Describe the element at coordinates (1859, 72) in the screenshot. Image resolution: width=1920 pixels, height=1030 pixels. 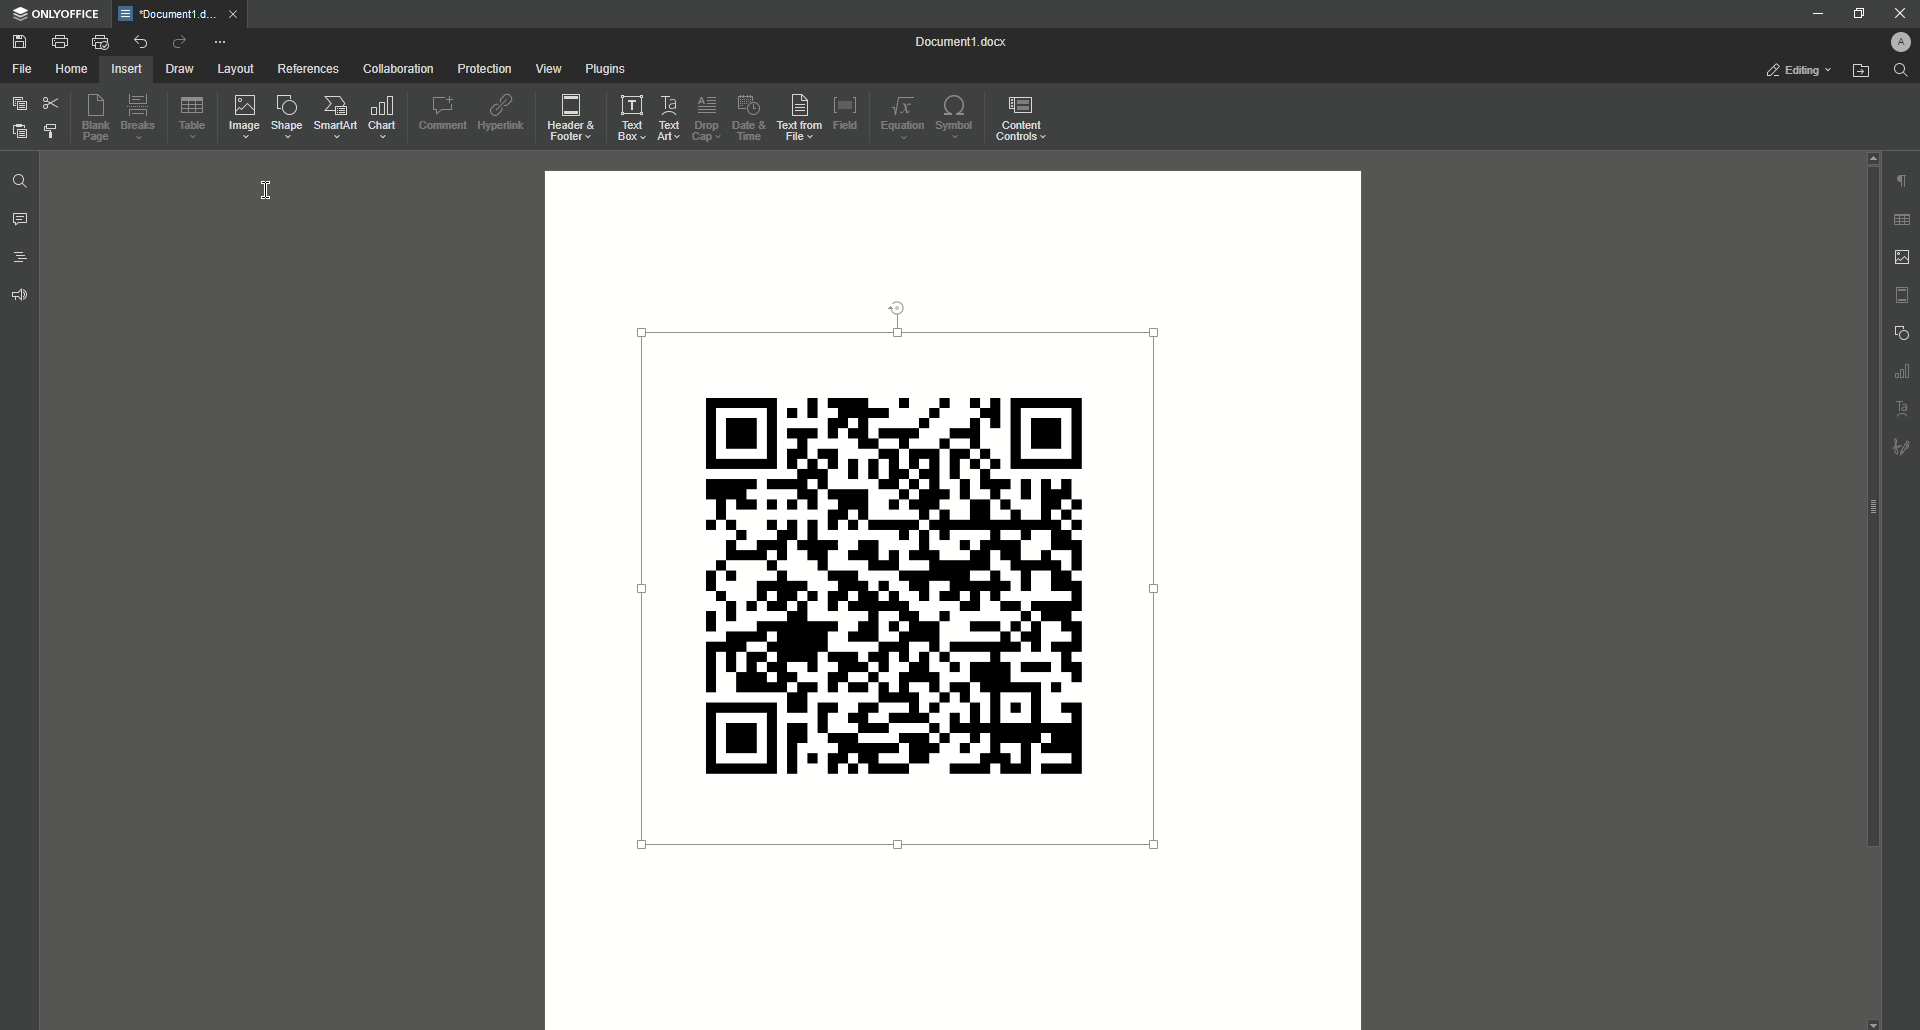
I see `Open From File` at that location.